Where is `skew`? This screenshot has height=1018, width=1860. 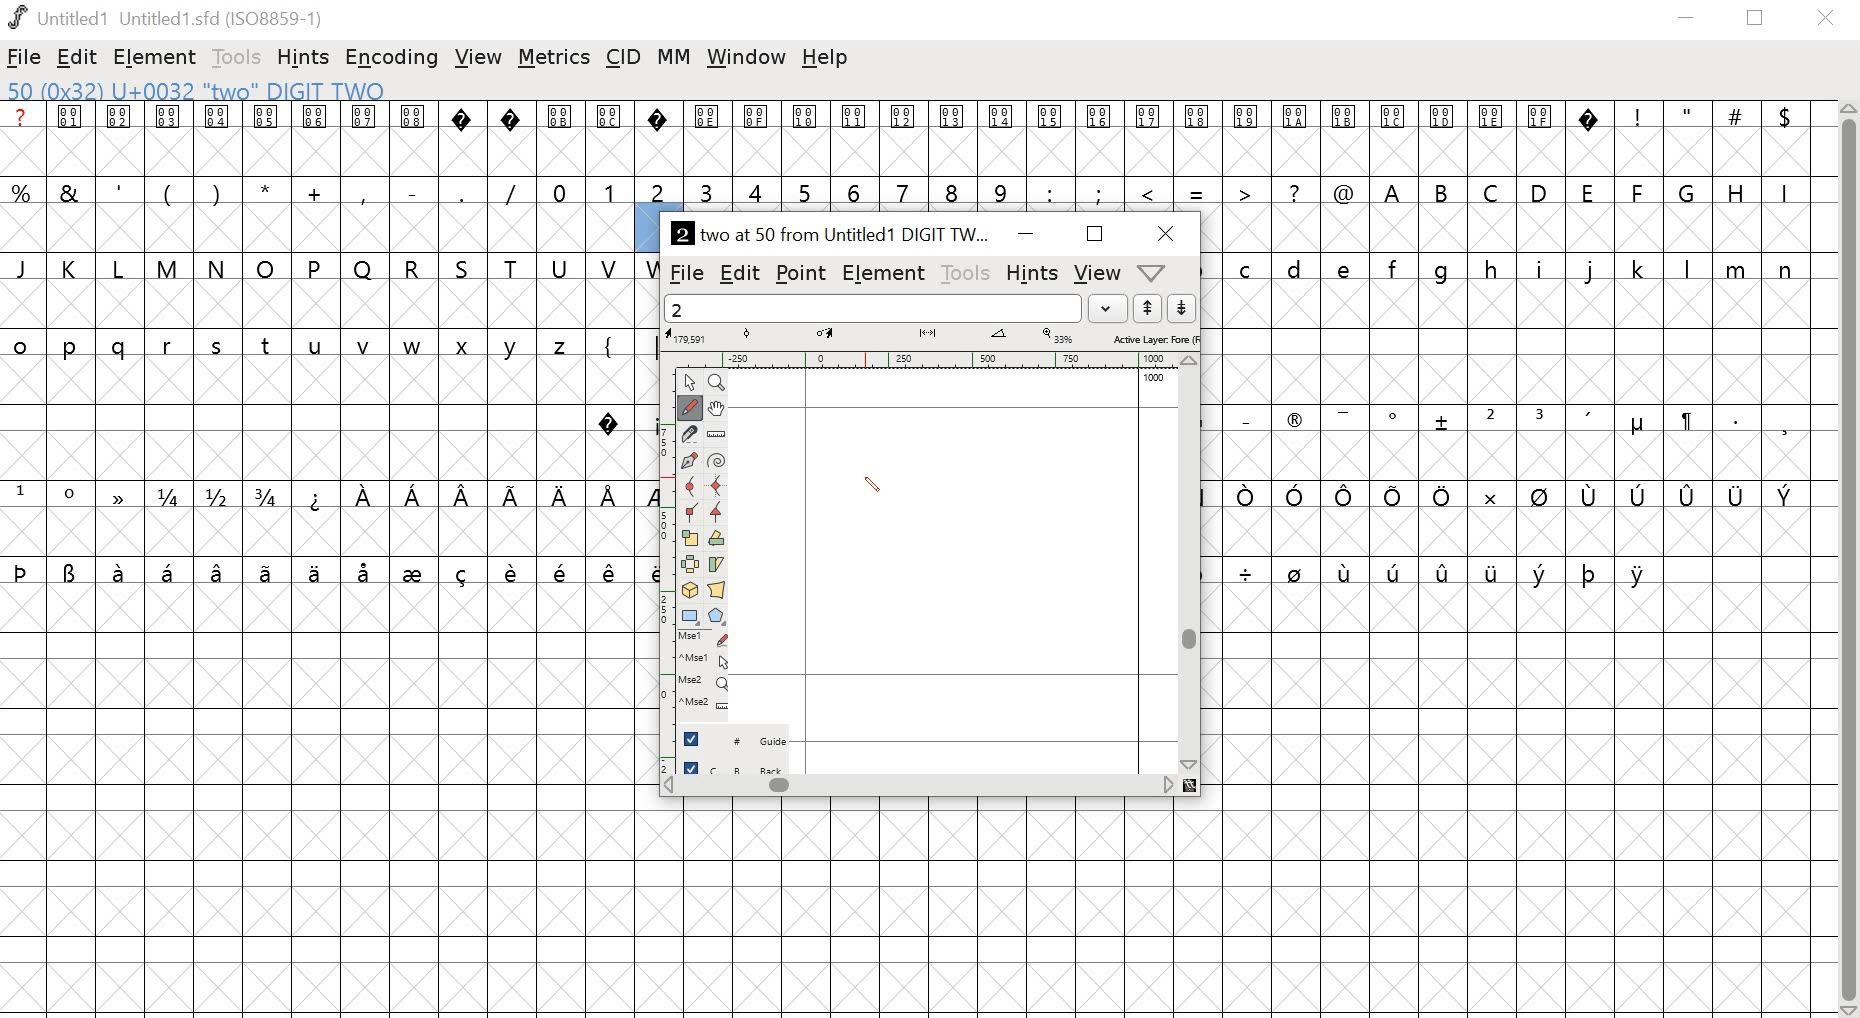
skew is located at coordinates (716, 566).